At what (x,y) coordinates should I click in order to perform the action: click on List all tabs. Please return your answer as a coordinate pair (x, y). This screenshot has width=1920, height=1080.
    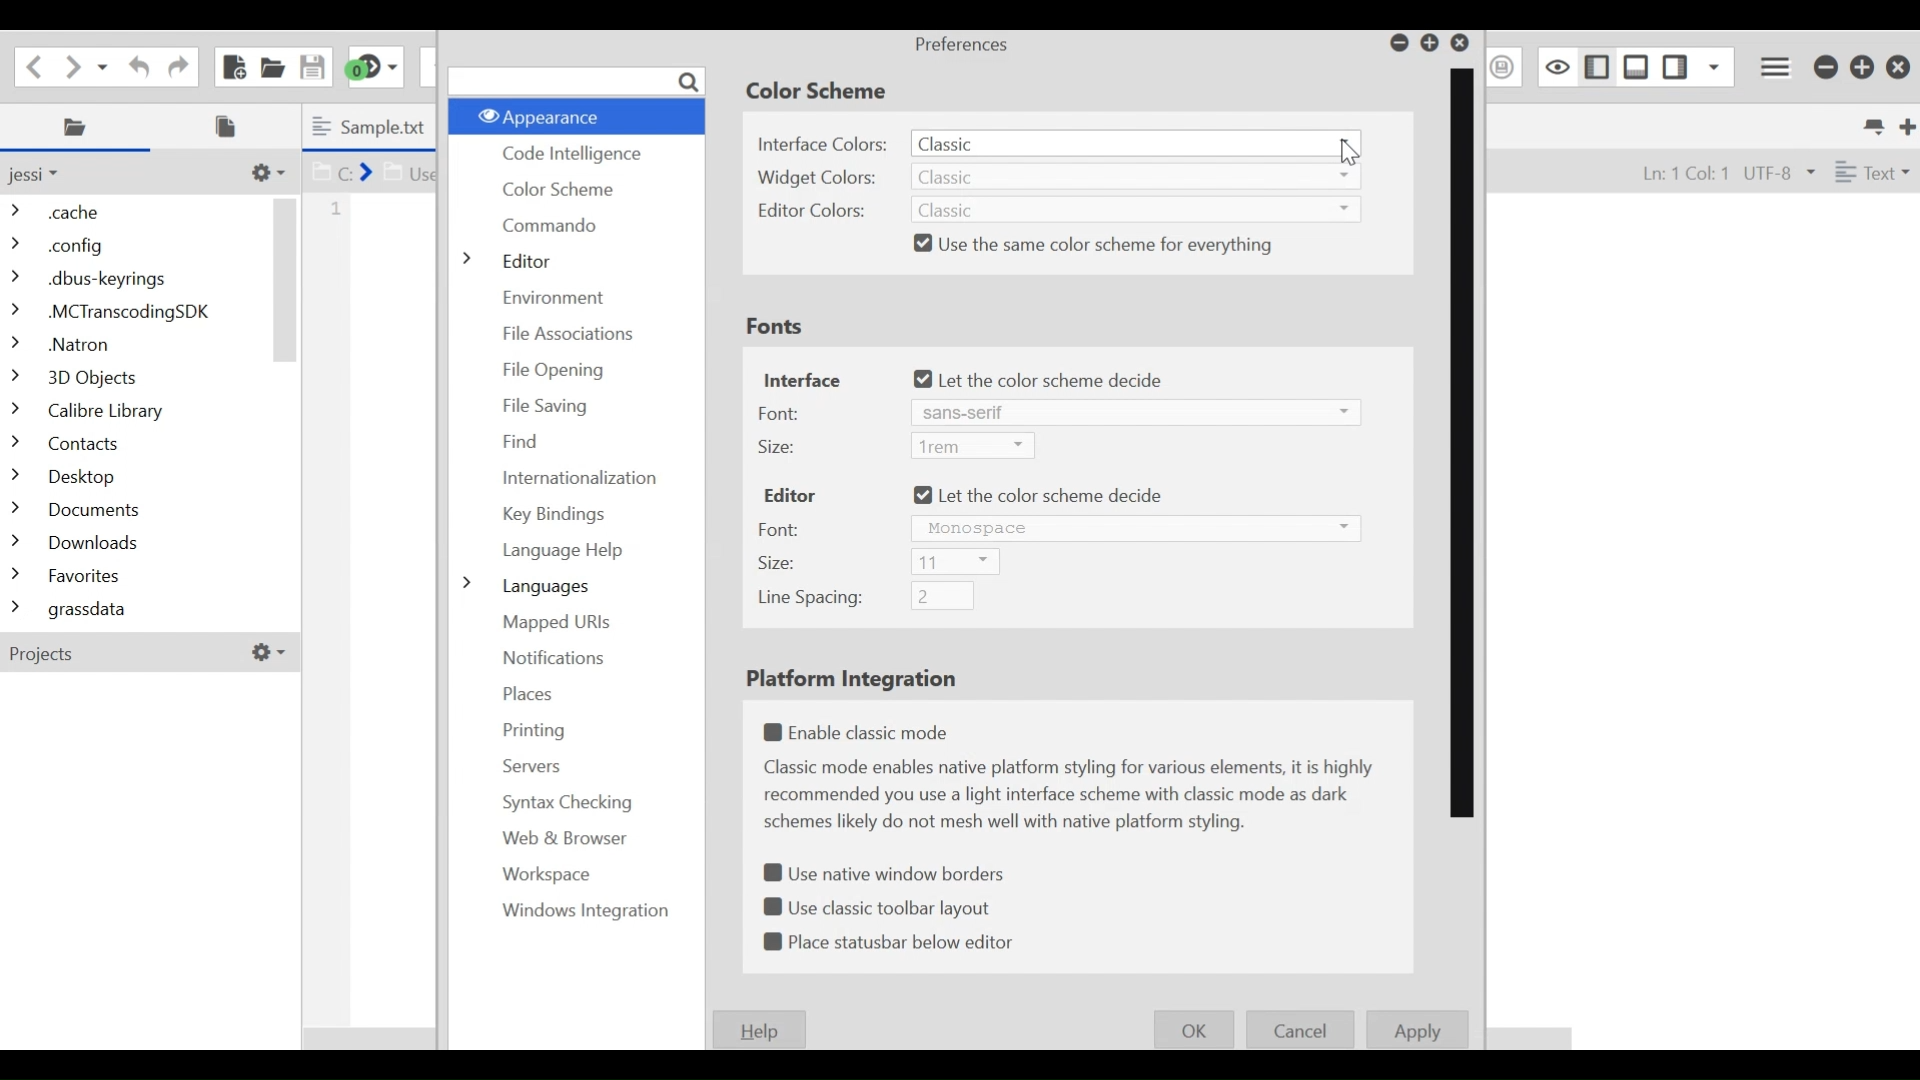
    Looking at the image, I should click on (1871, 124).